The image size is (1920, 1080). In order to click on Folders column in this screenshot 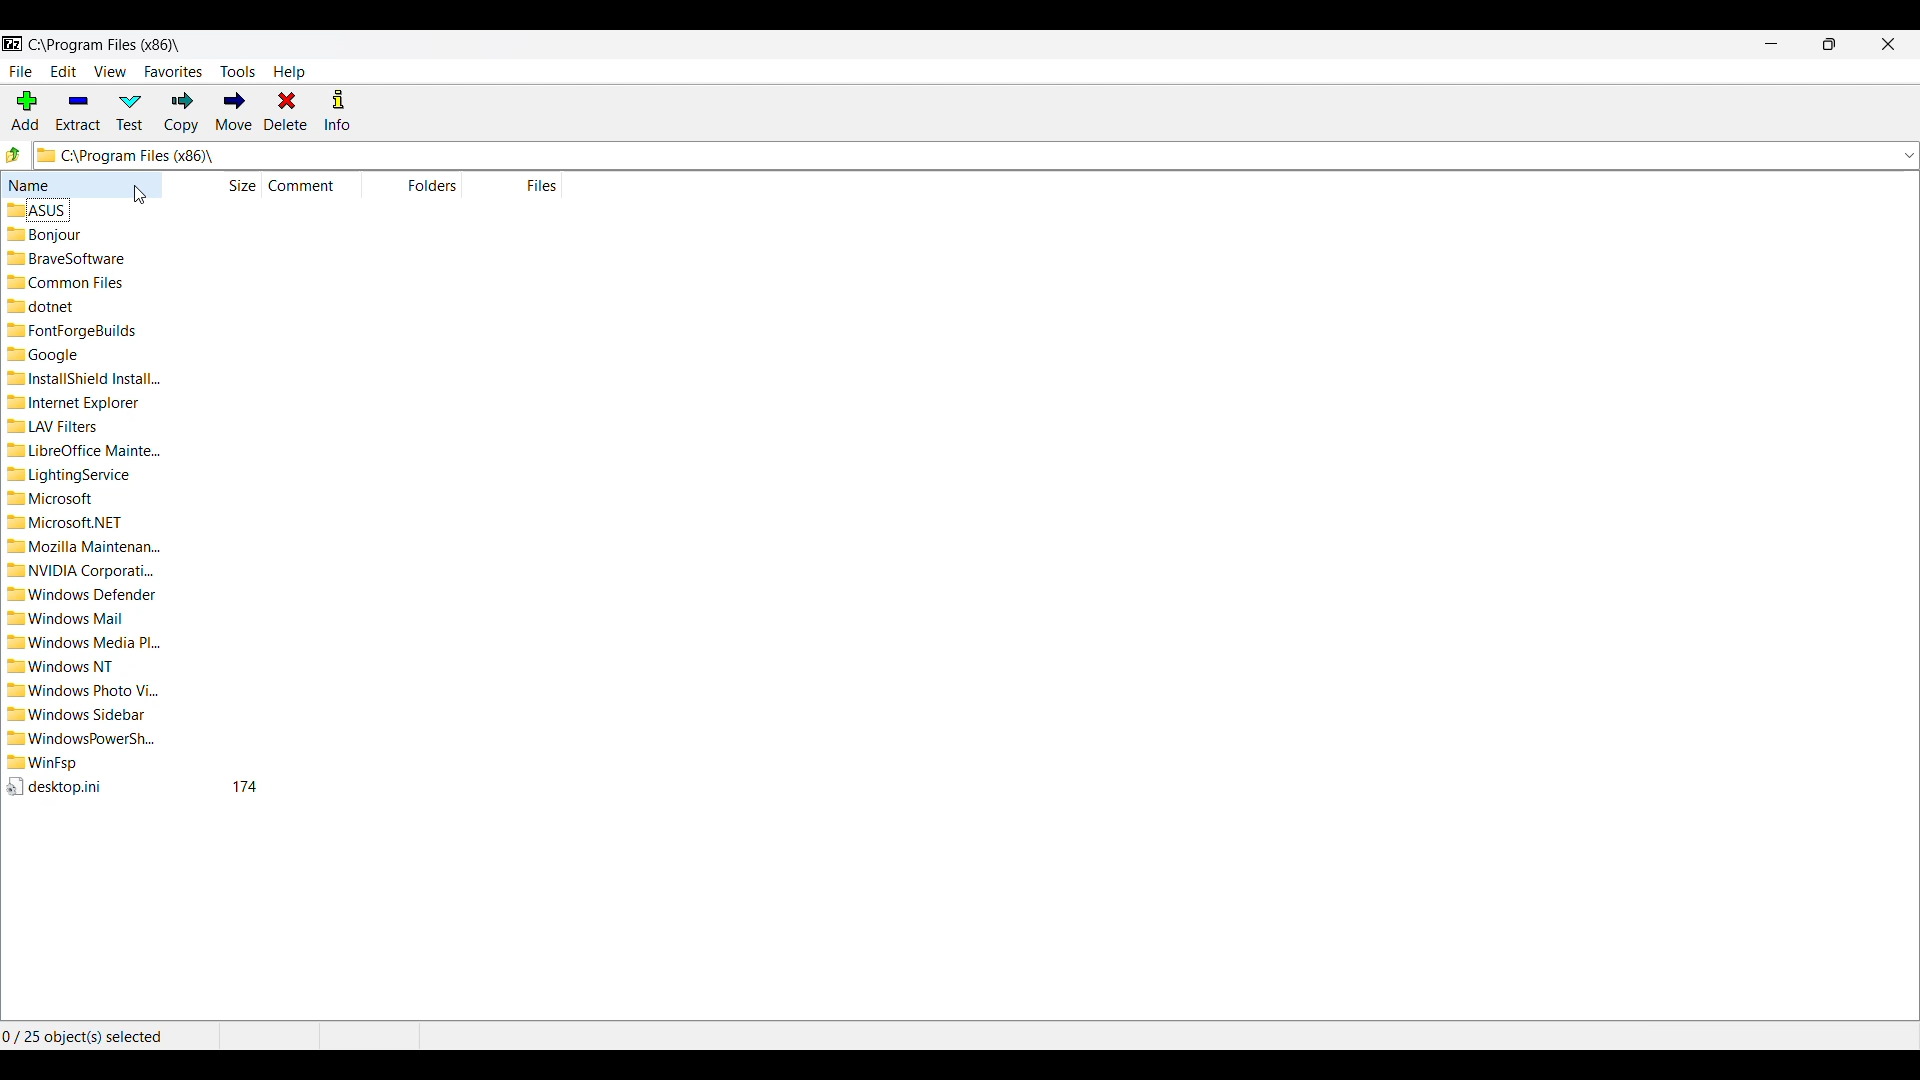, I will do `click(425, 185)`.